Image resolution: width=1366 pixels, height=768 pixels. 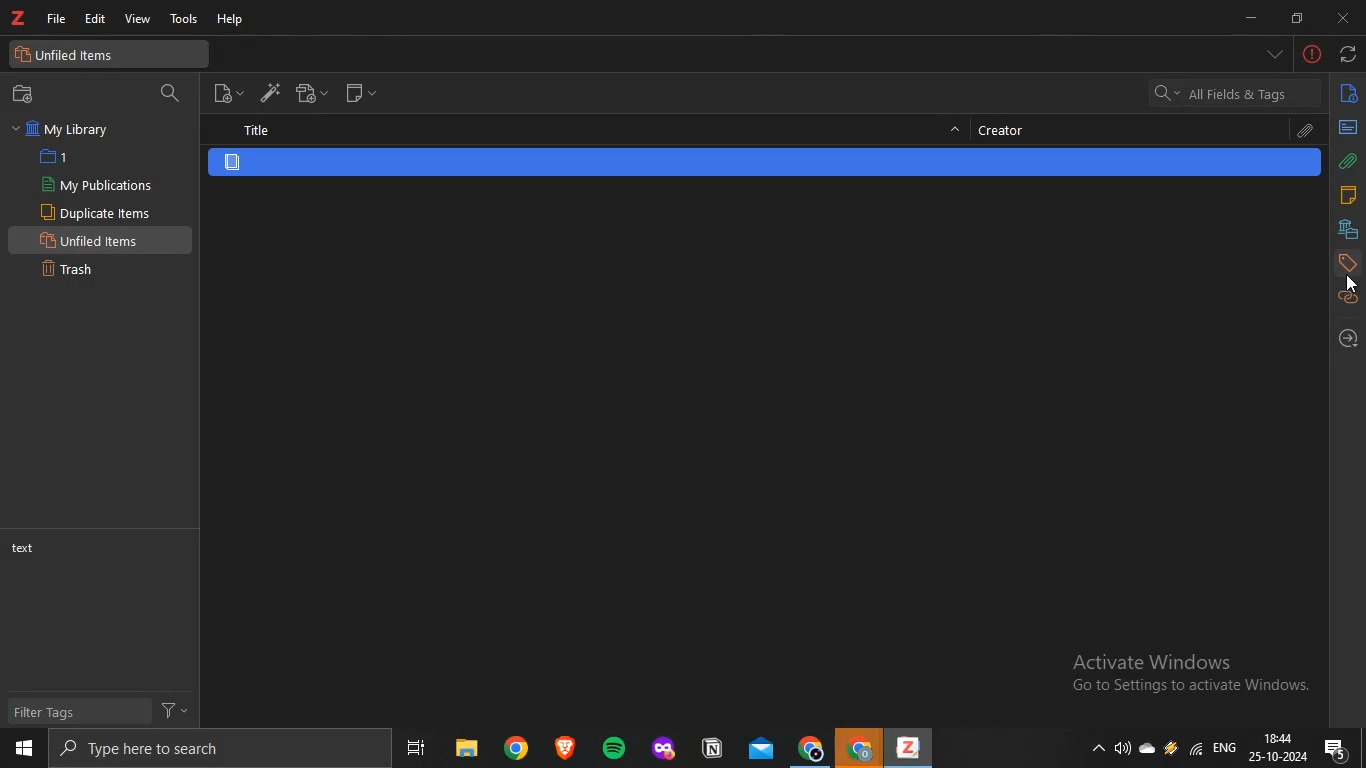 I want to click on unfiled items, so click(x=102, y=240).